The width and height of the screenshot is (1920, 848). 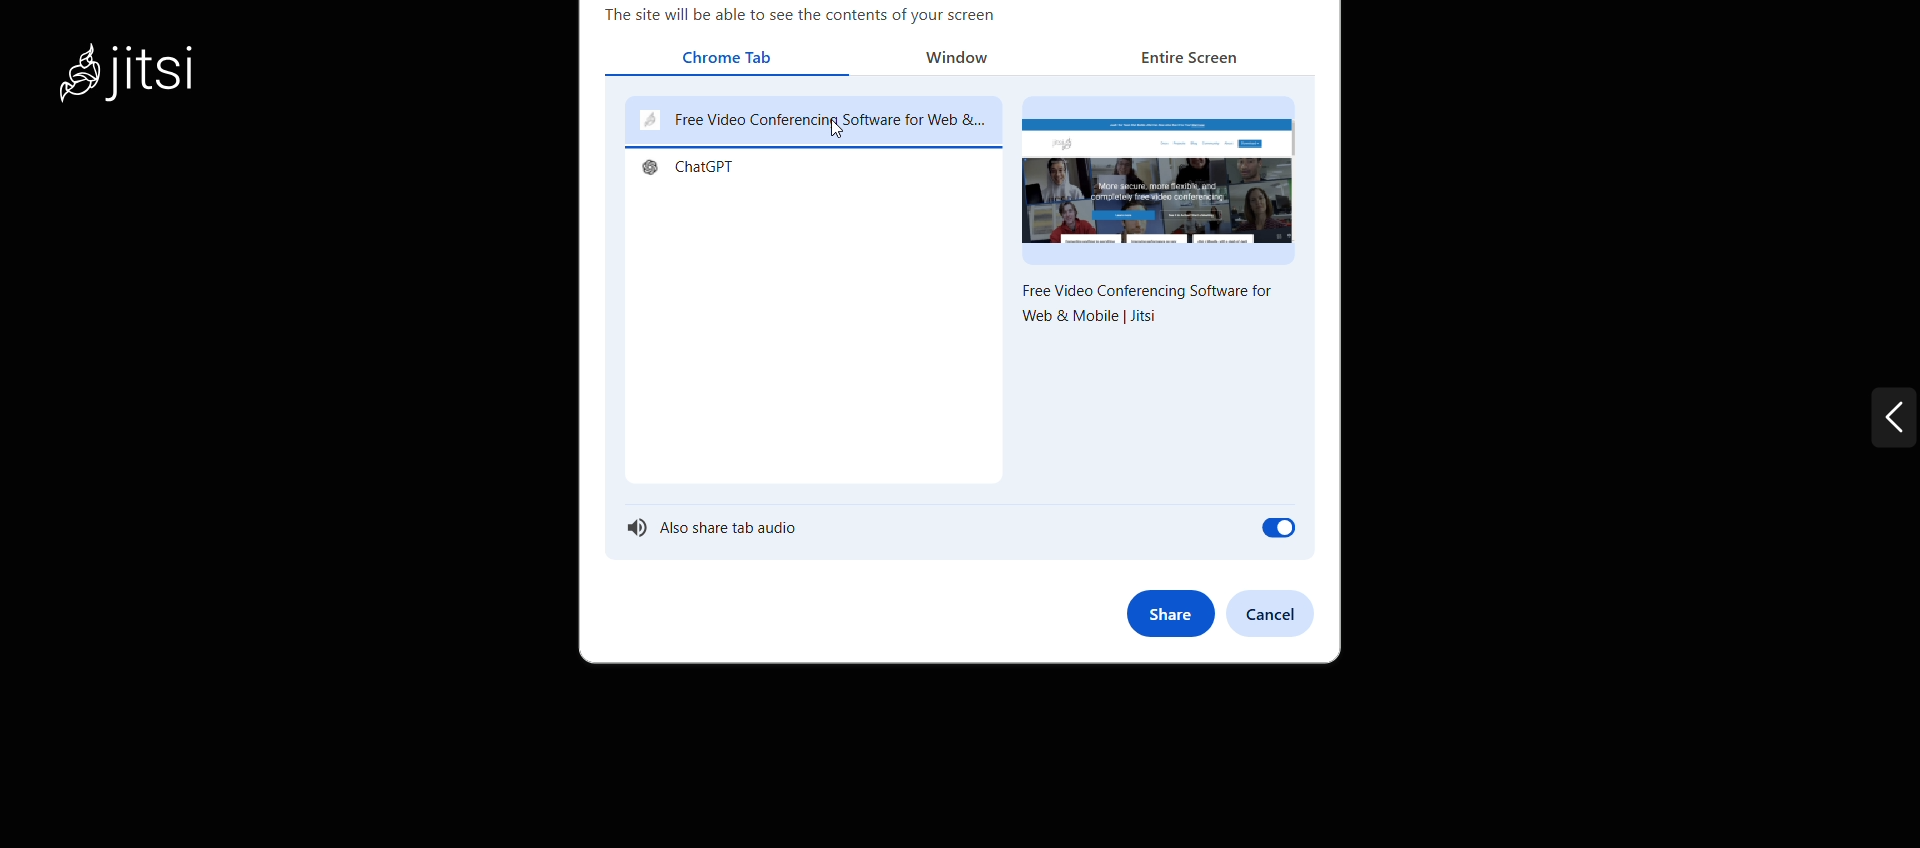 What do you see at coordinates (694, 171) in the screenshot?
I see `chatgpt` at bounding box center [694, 171].